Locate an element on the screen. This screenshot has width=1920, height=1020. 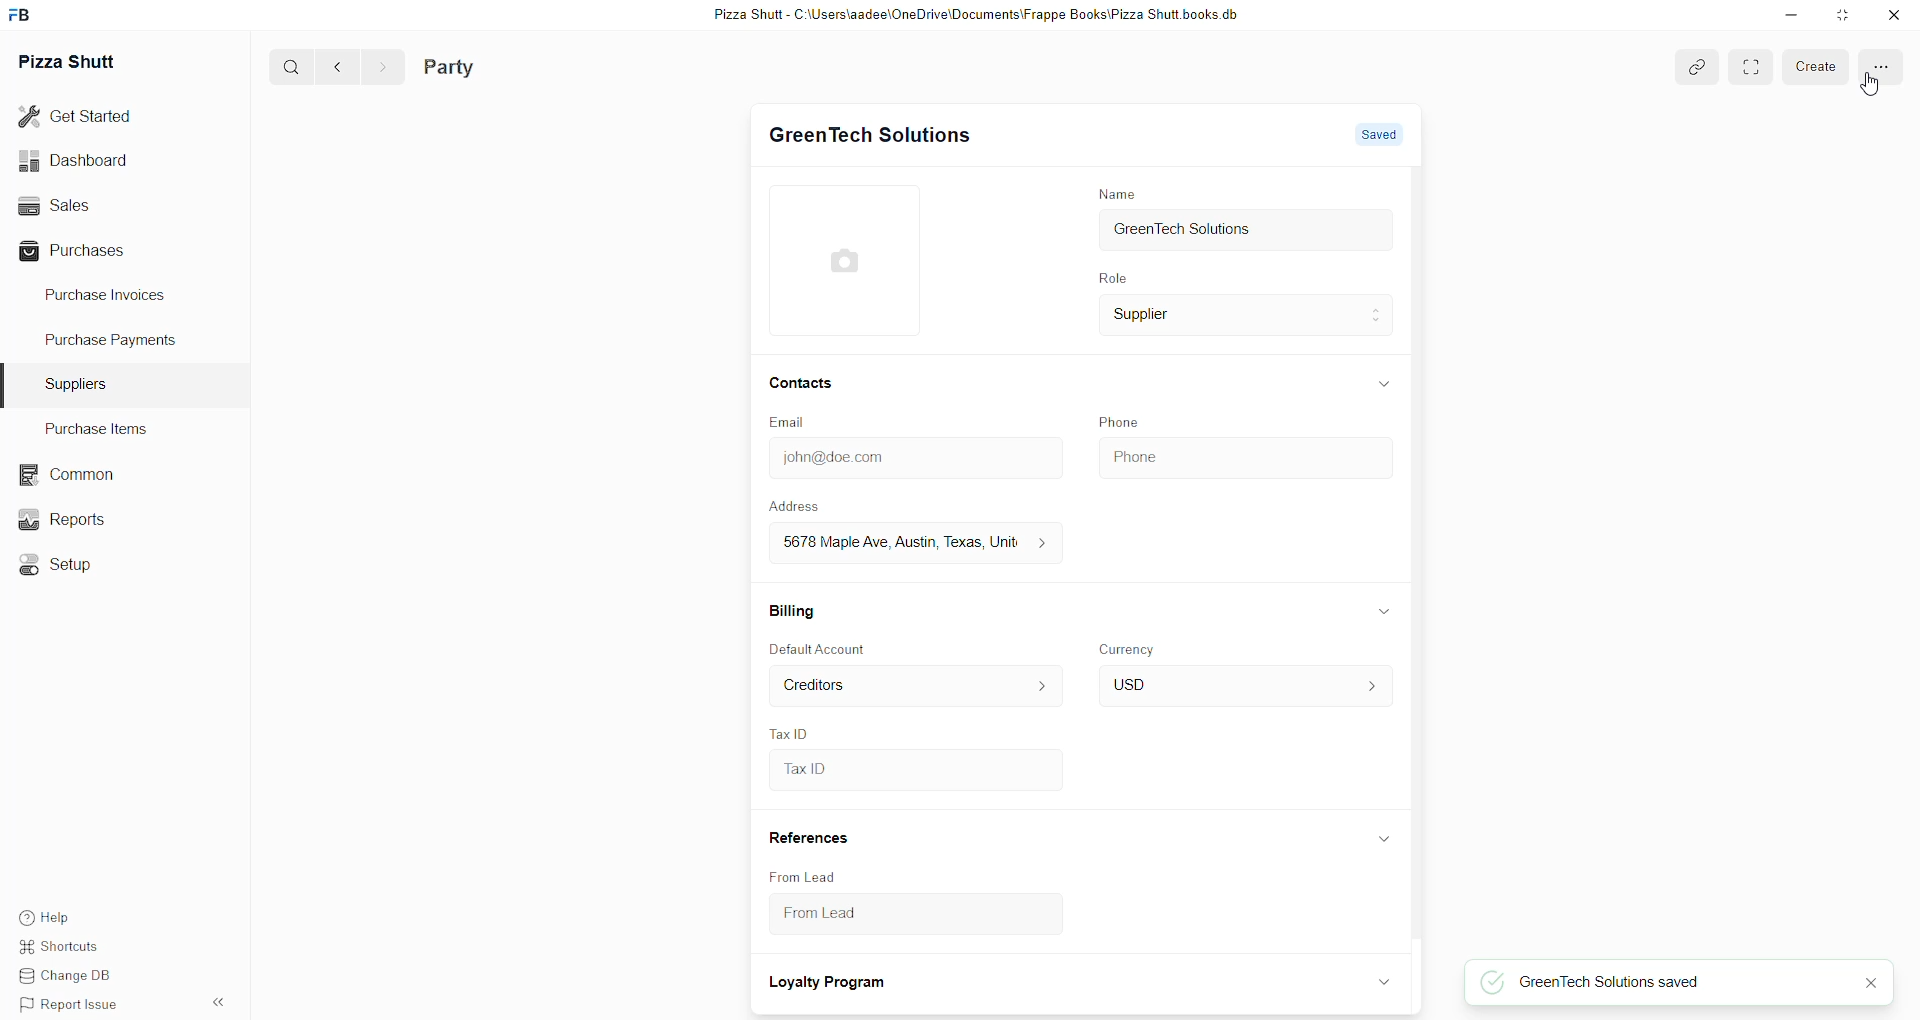
restore down is located at coordinates (1840, 16).